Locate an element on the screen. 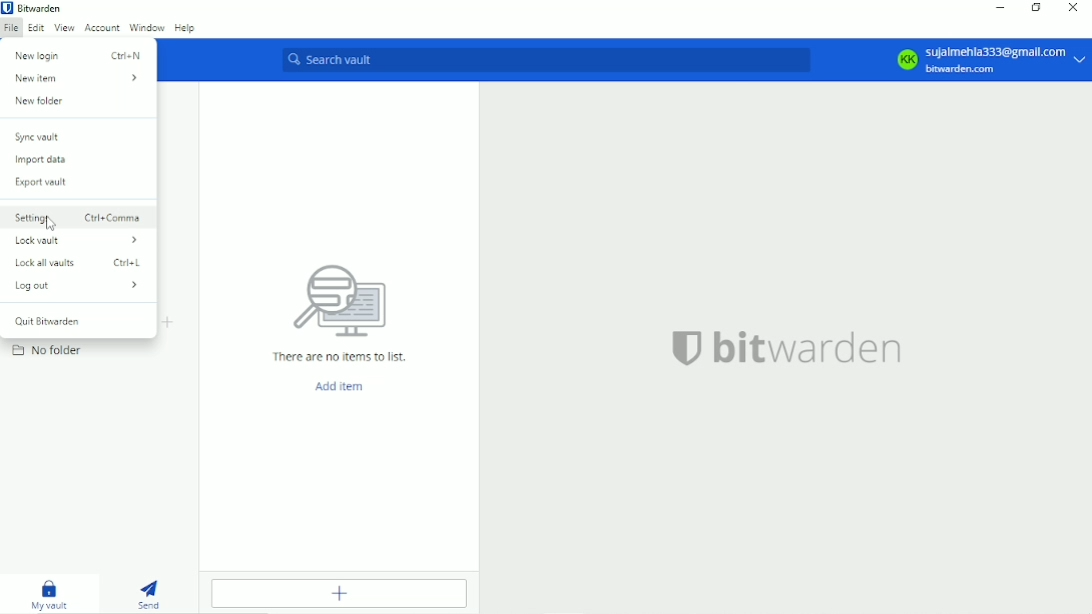 Image resolution: width=1092 pixels, height=614 pixels. There are no items to list is located at coordinates (342, 358).